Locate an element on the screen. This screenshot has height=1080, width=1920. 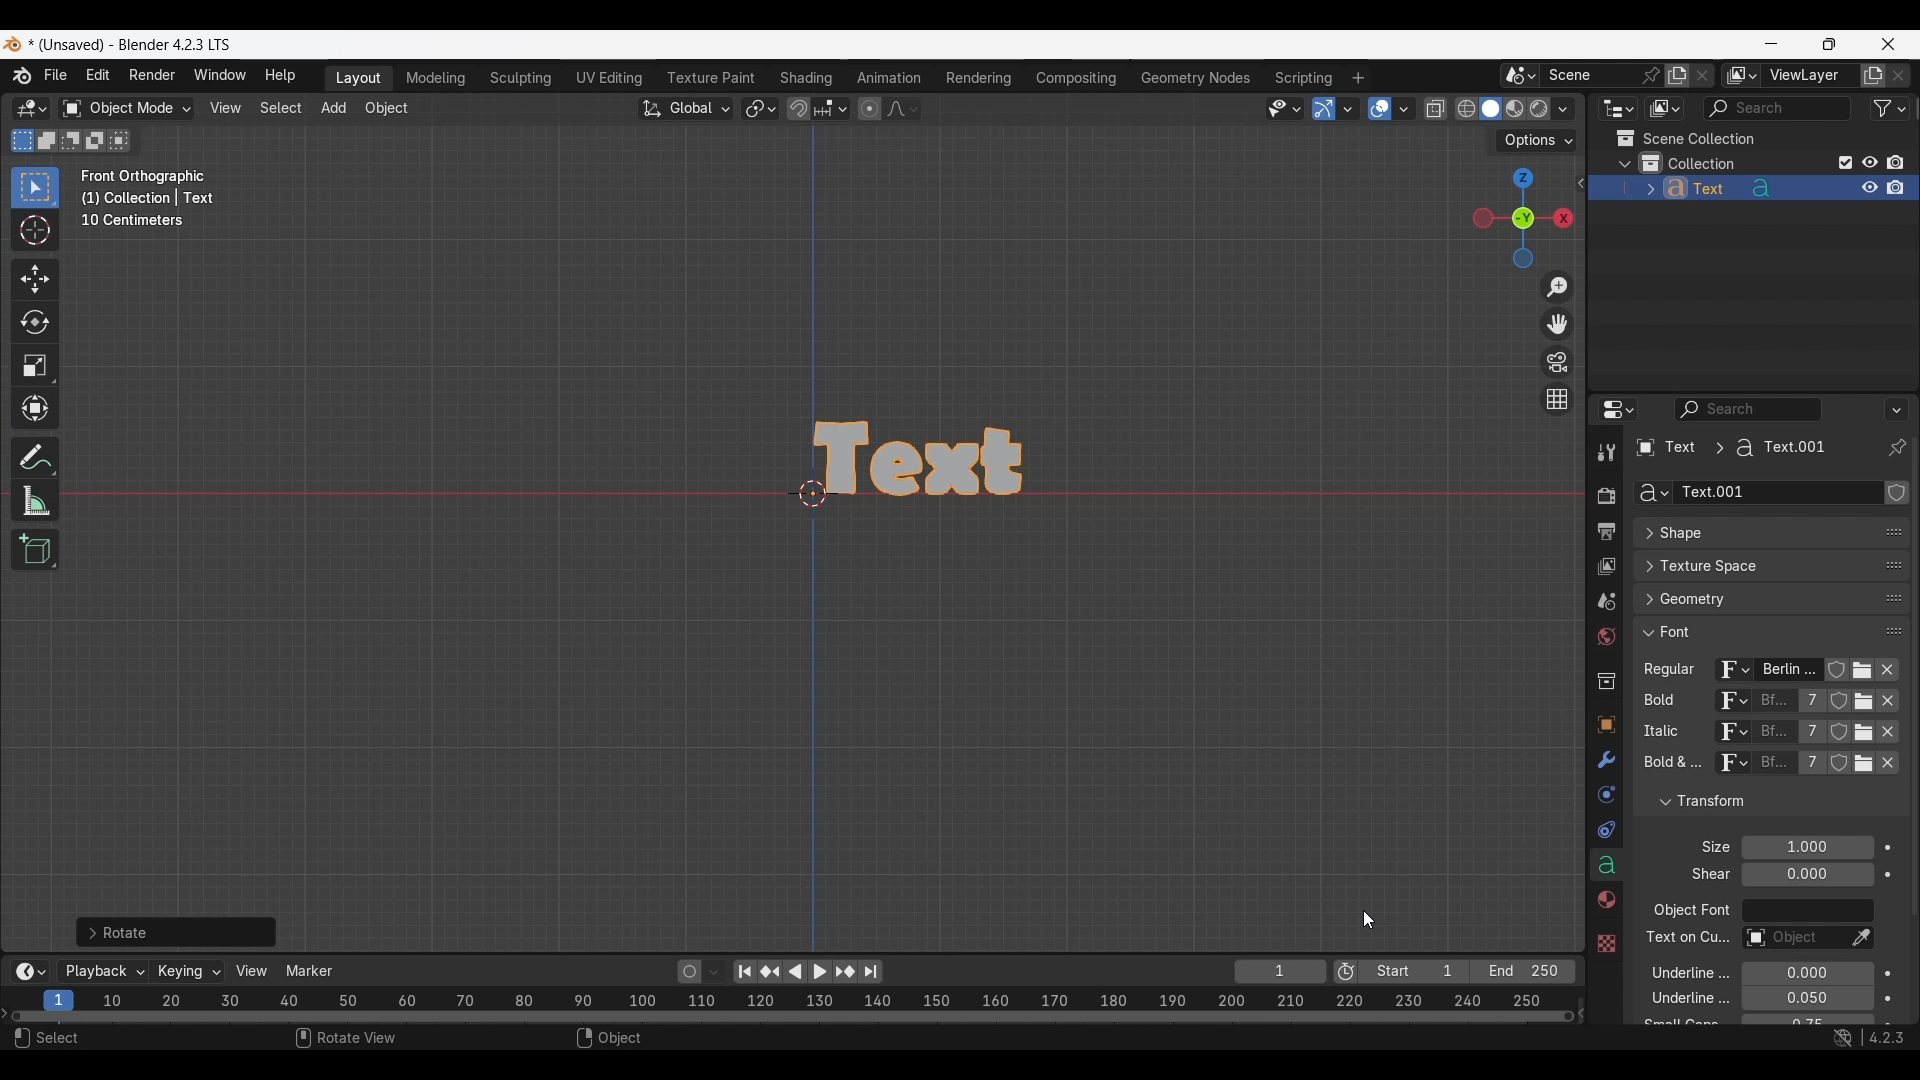
Modifiers is located at coordinates (1604, 761).